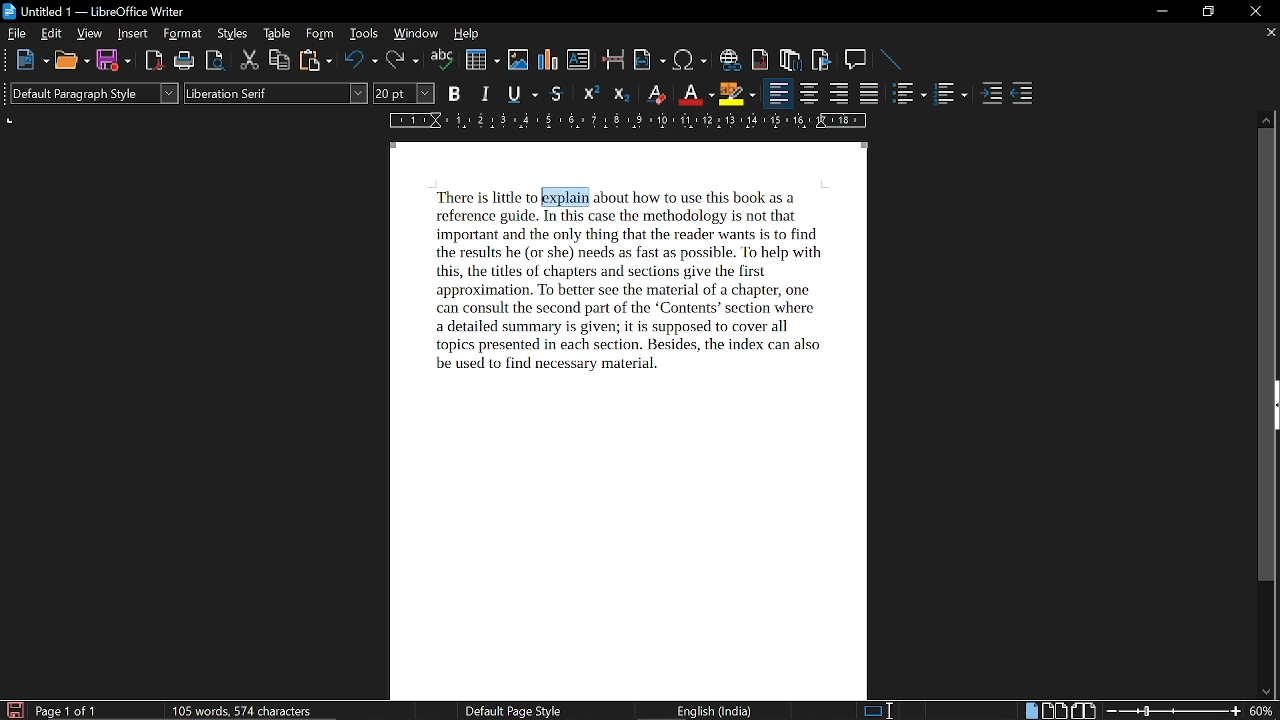 The image size is (1280, 720). What do you see at coordinates (696, 95) in the screenshot?
I see `text color` at bounding box center [696, 95].